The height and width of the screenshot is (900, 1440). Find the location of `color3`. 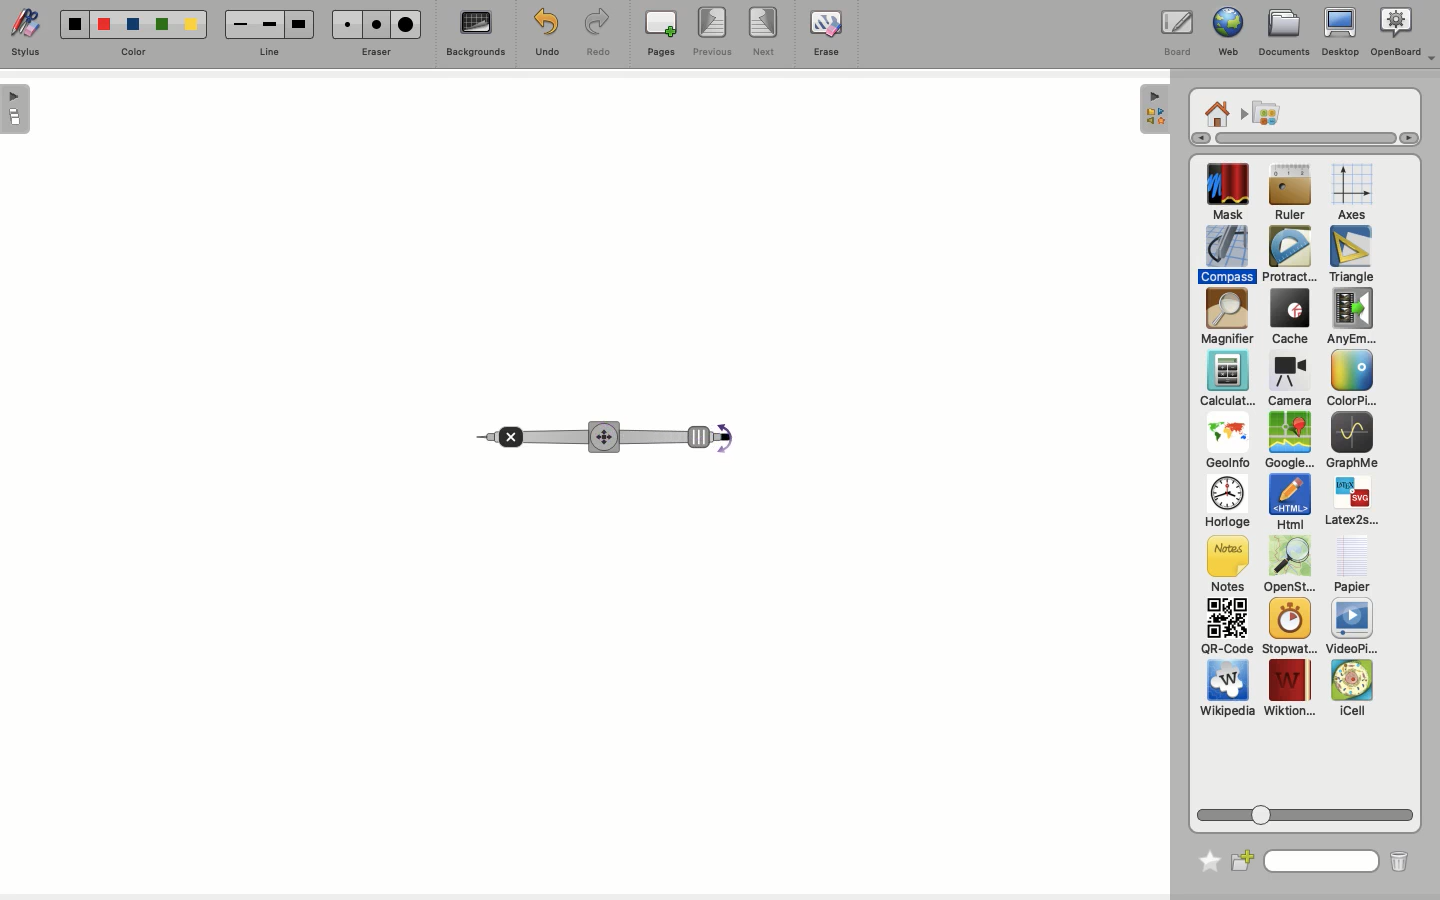

color3 is located at coordinates (132, 25).